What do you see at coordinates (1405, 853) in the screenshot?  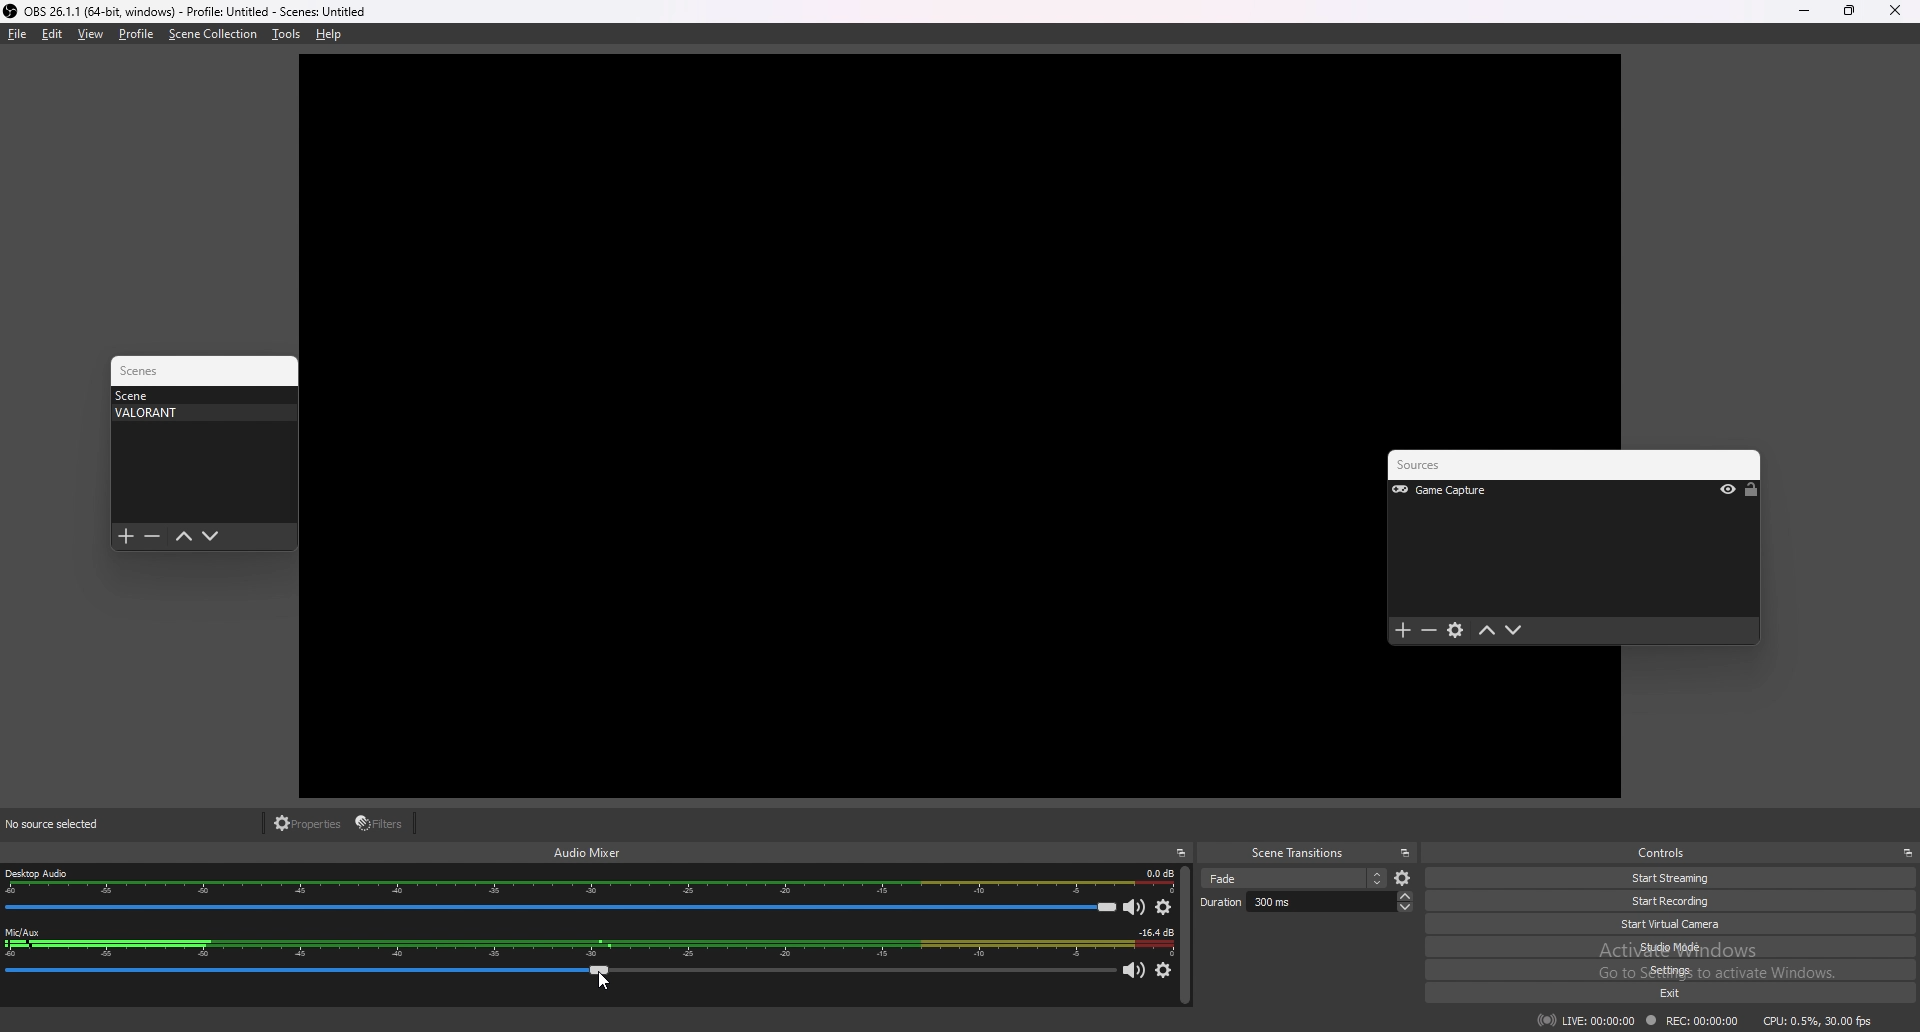 I see `pop out` at bounding box center [1405, 853].